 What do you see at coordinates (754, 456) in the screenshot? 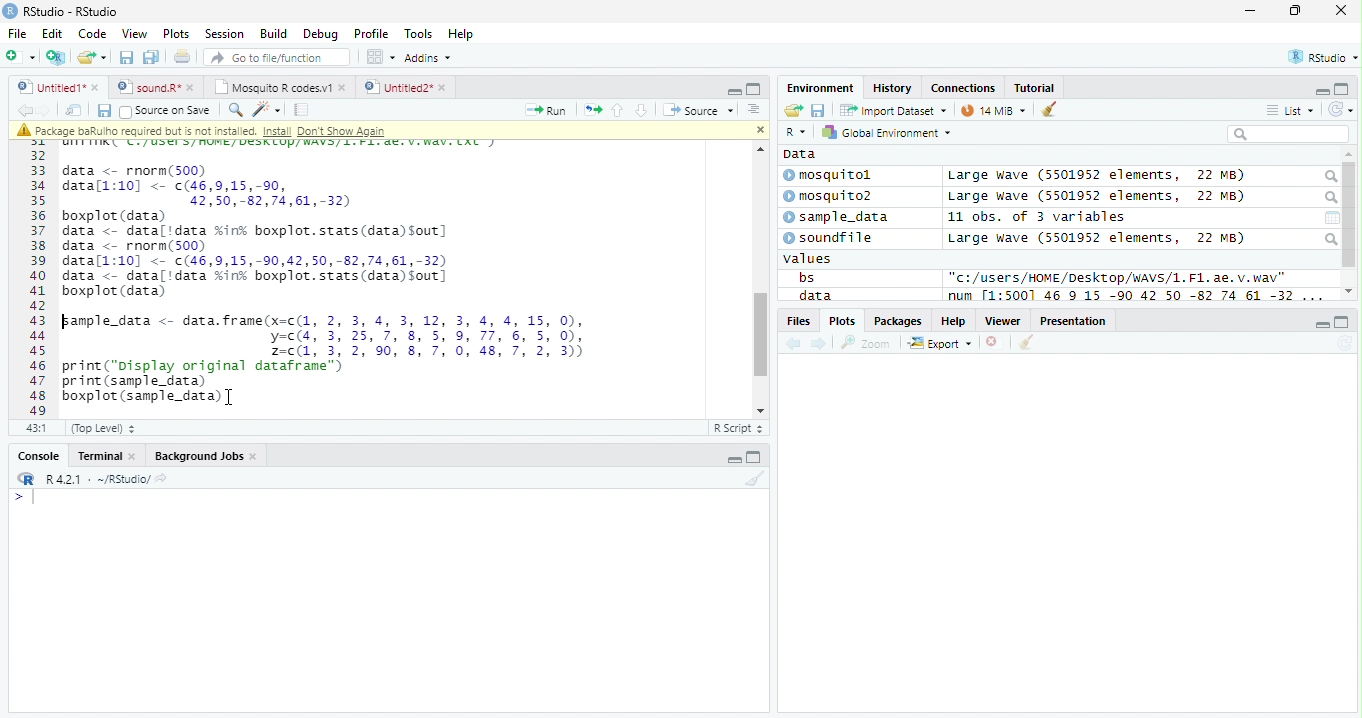
I see `full screen` at bounding box center [754, 456].